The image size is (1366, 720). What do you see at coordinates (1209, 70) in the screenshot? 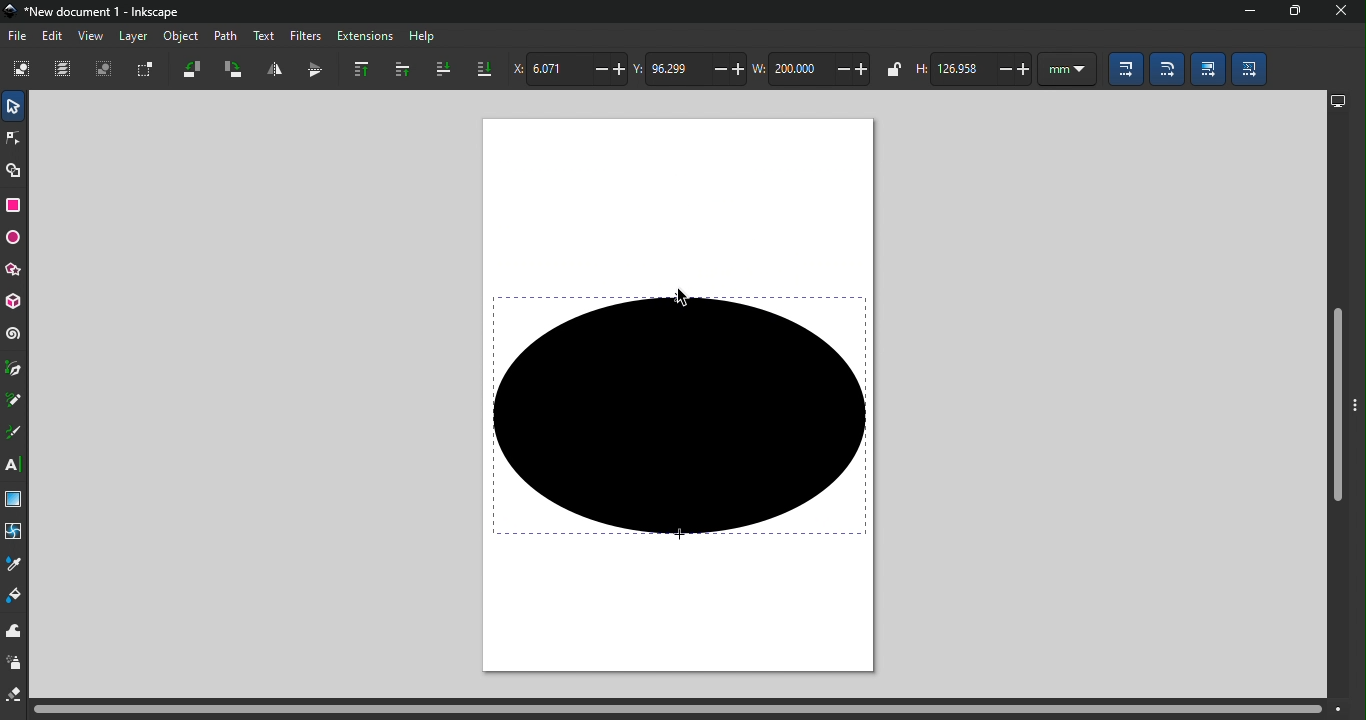
I see `Move gradients (in fill or stroke) along with the objects` at bounding box center [1209, 70].